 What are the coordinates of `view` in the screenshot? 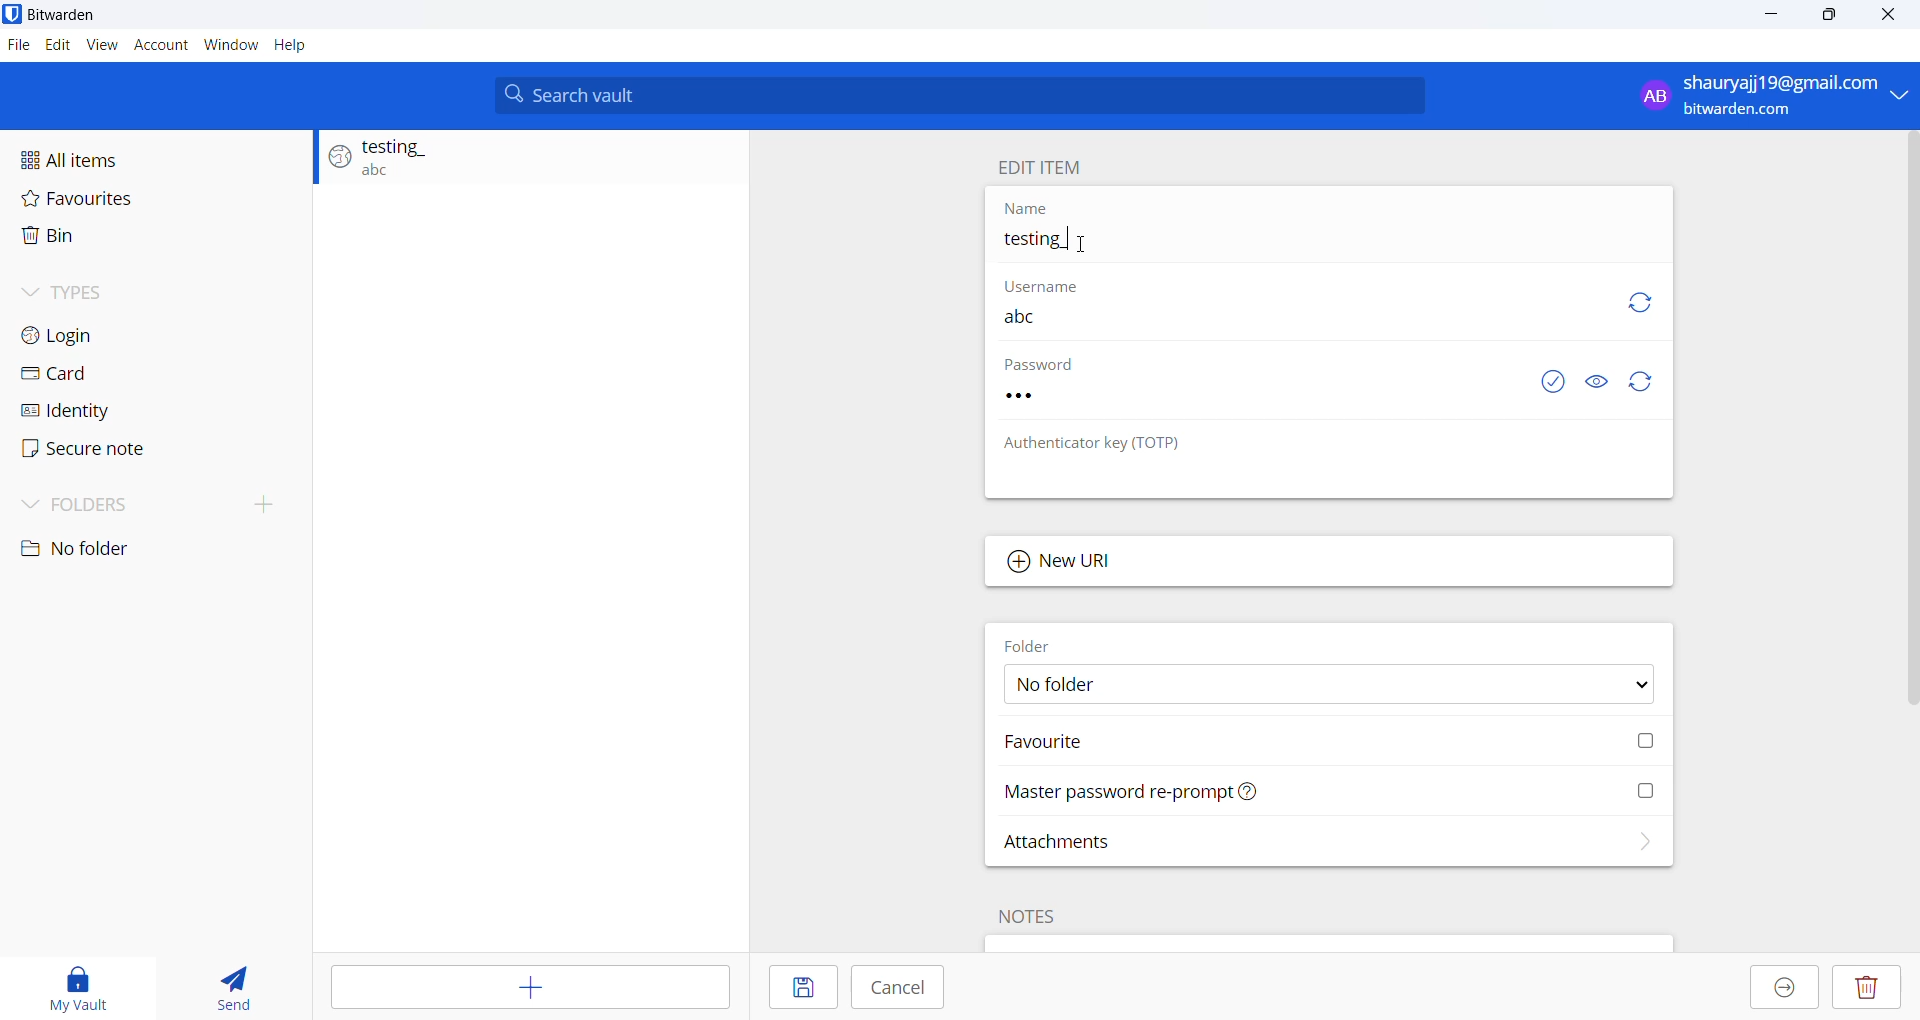 It's located at (101, 43).